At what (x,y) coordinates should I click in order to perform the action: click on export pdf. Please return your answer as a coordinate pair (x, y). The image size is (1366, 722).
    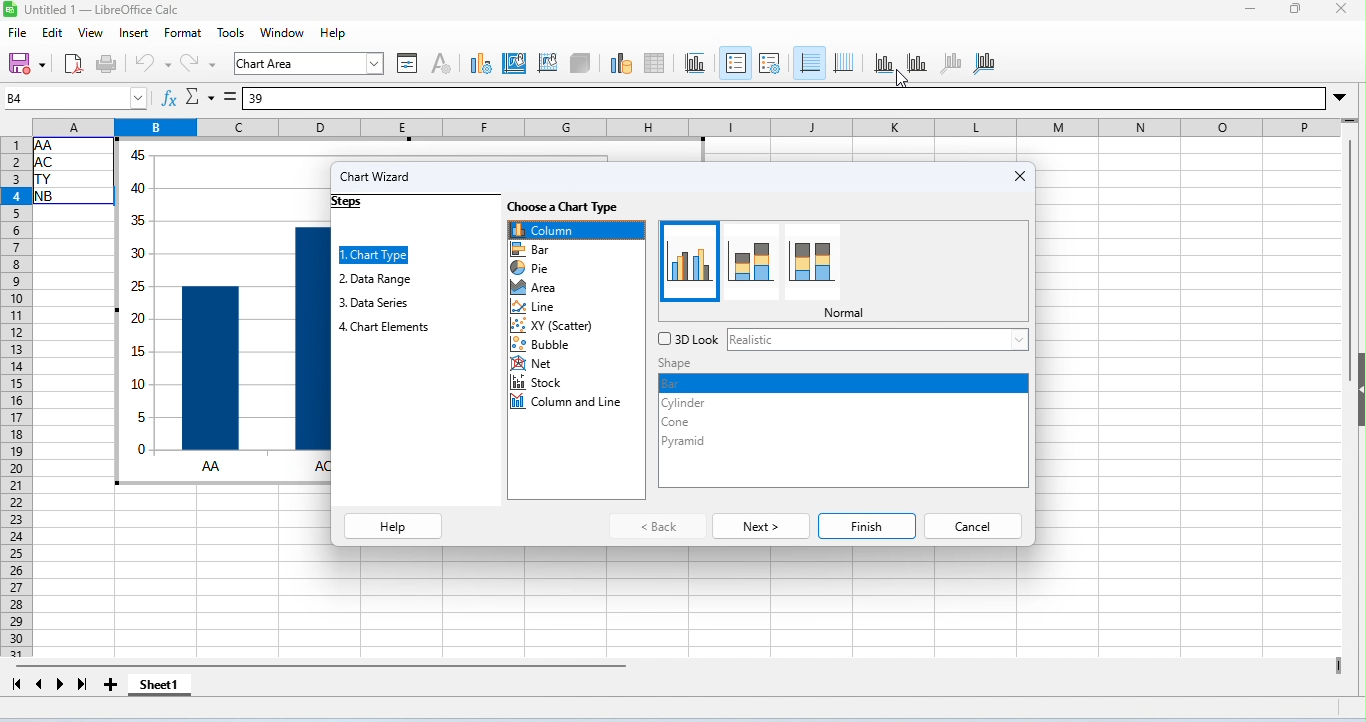
    Looking at the image, I should click on (71, 65).